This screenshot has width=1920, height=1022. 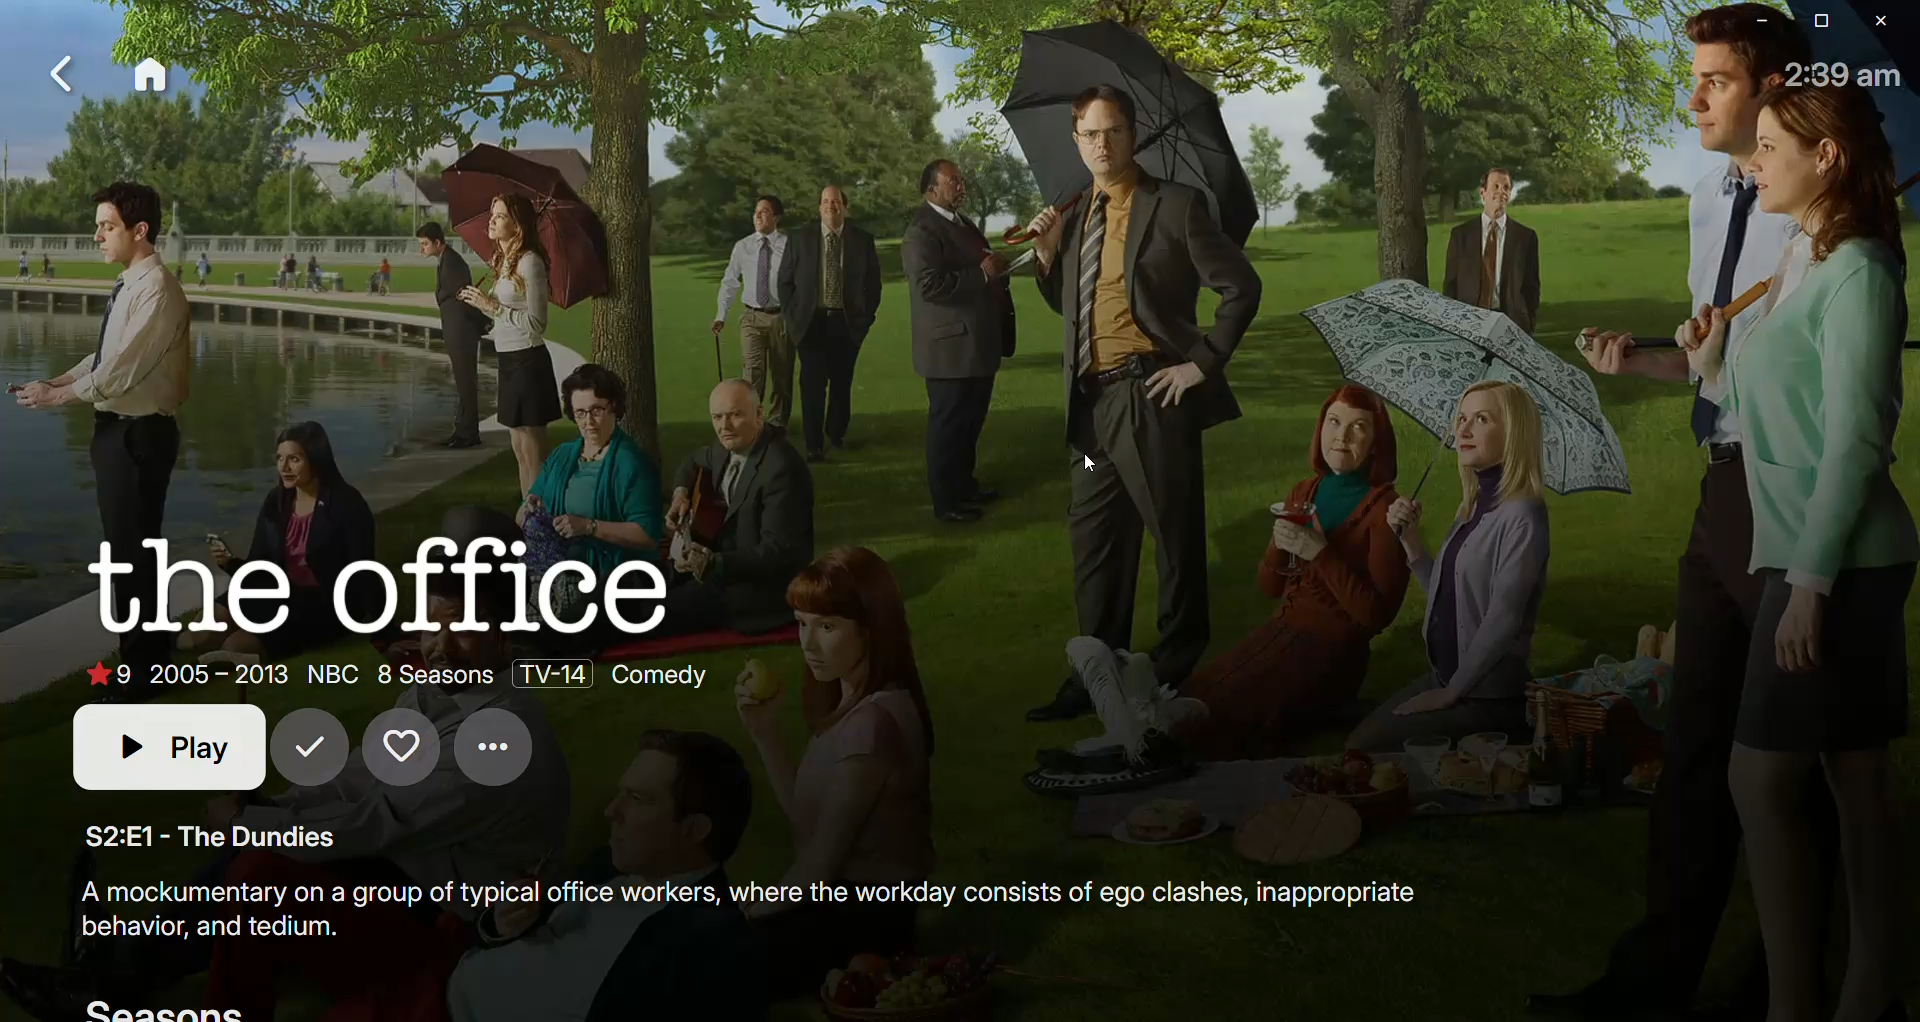 I want to click on Time, so click(x=1845, y=77).